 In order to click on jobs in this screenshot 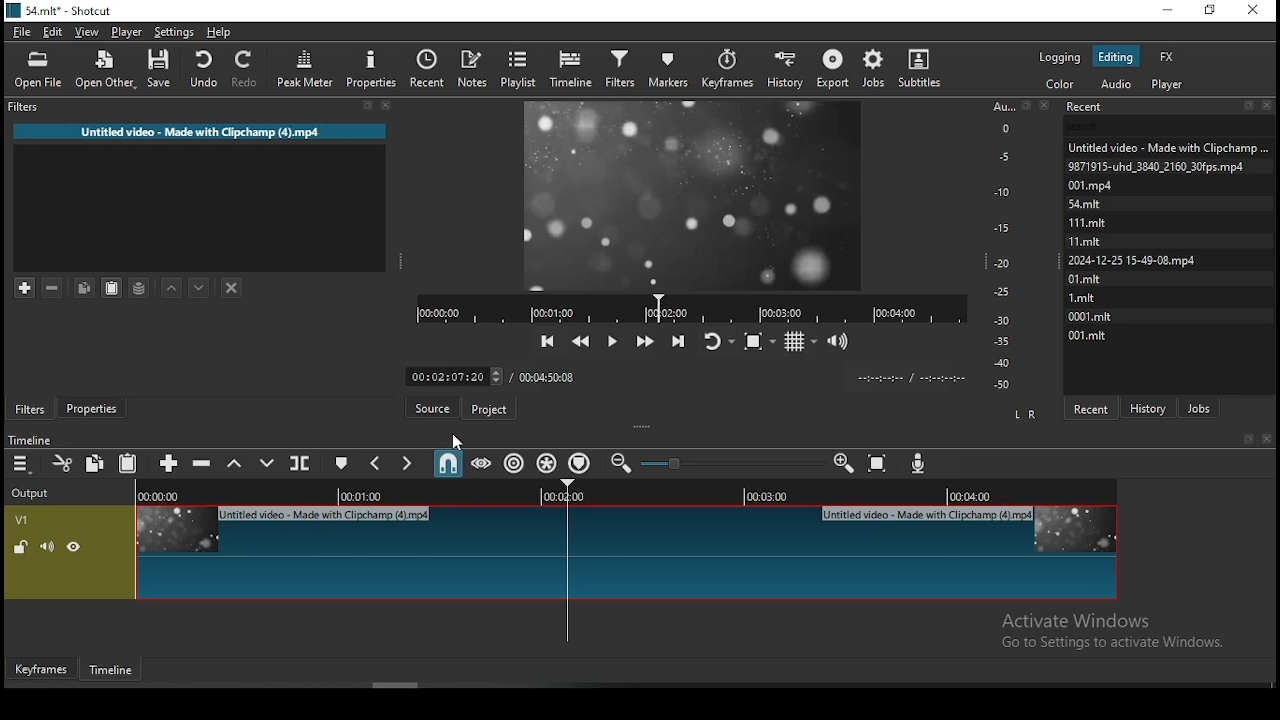, I will do `click(876, 68)`.